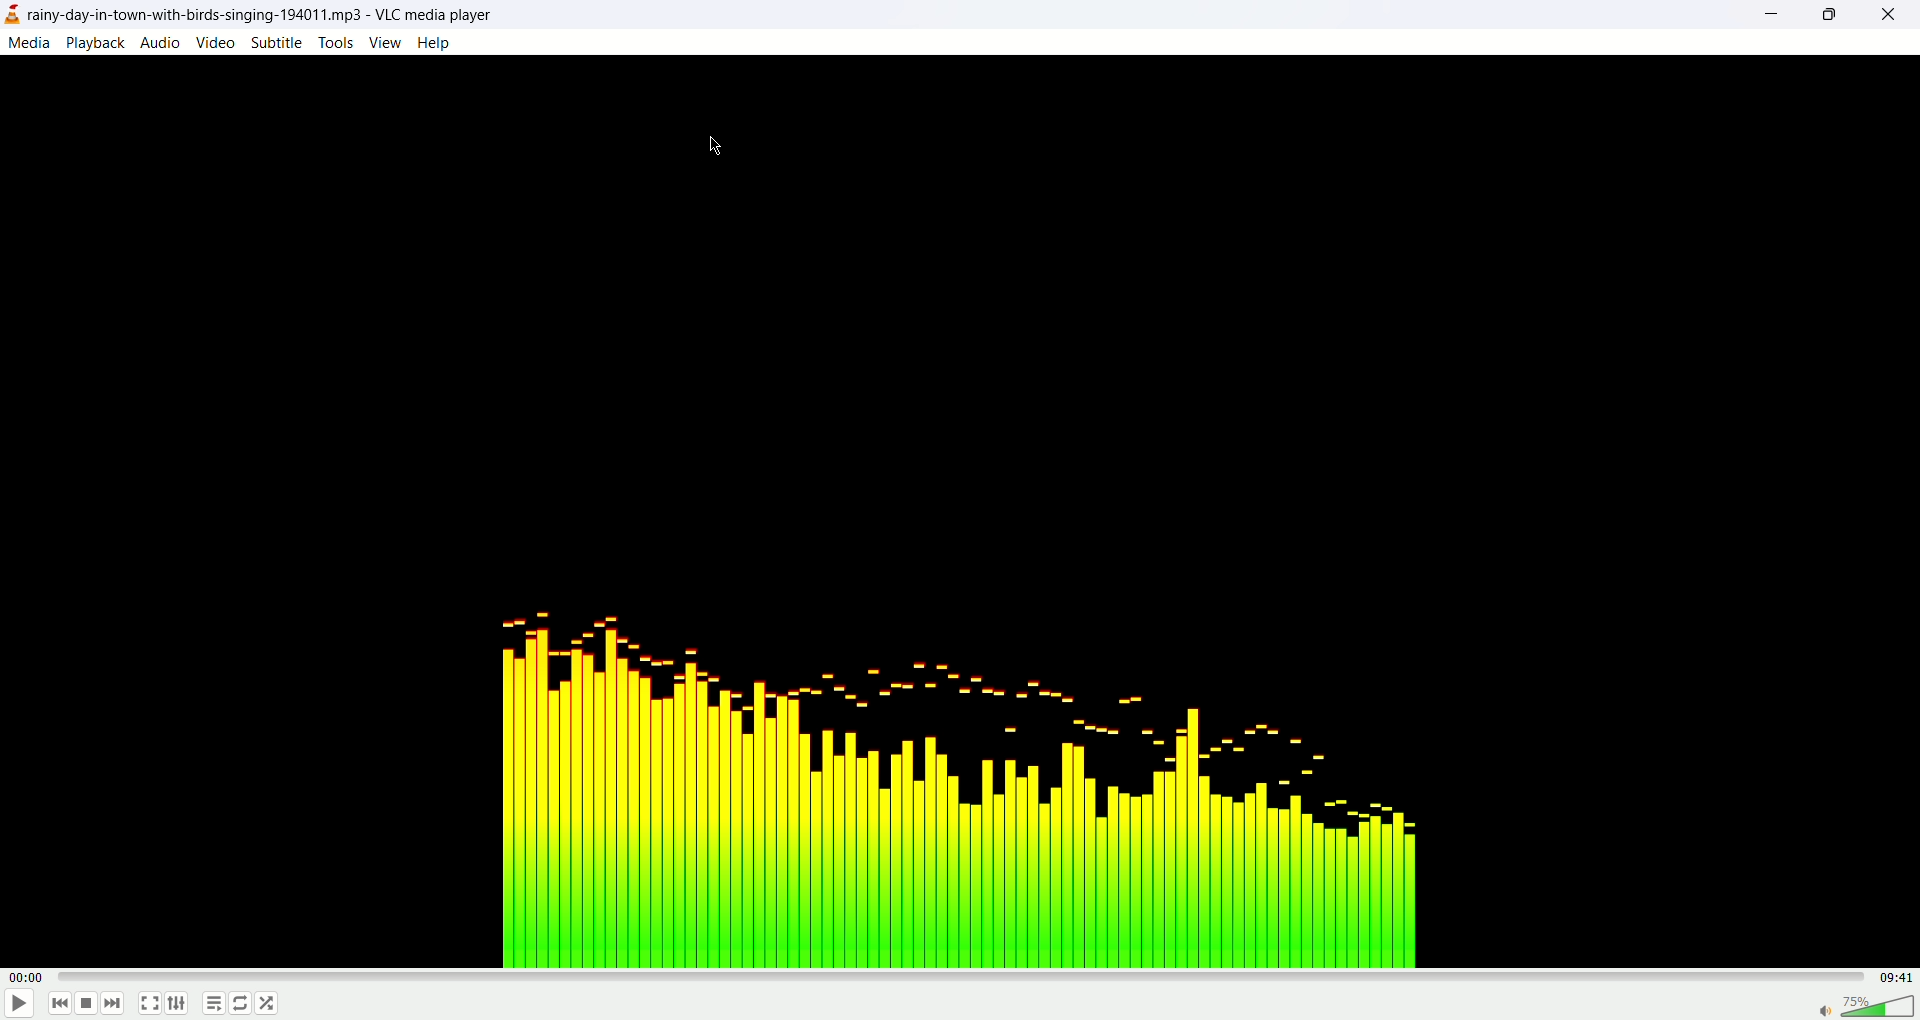 This screenshot has height=1020, width=1920. What do you see at coordinates (58, 1006) in the screenshot?
I see `previous` at bounding box center [58, 1006].